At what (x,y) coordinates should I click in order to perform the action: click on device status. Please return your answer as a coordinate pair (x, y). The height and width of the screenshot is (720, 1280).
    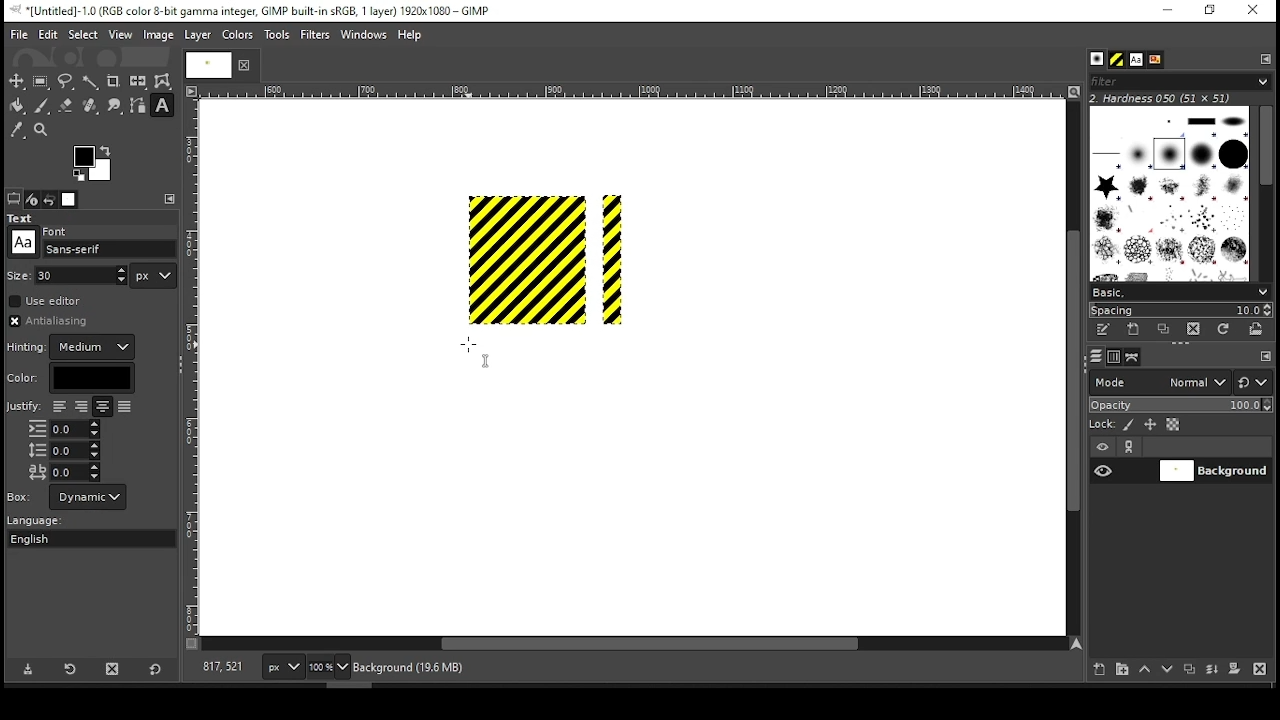
    Looking at the image, I should click on (32, 199).